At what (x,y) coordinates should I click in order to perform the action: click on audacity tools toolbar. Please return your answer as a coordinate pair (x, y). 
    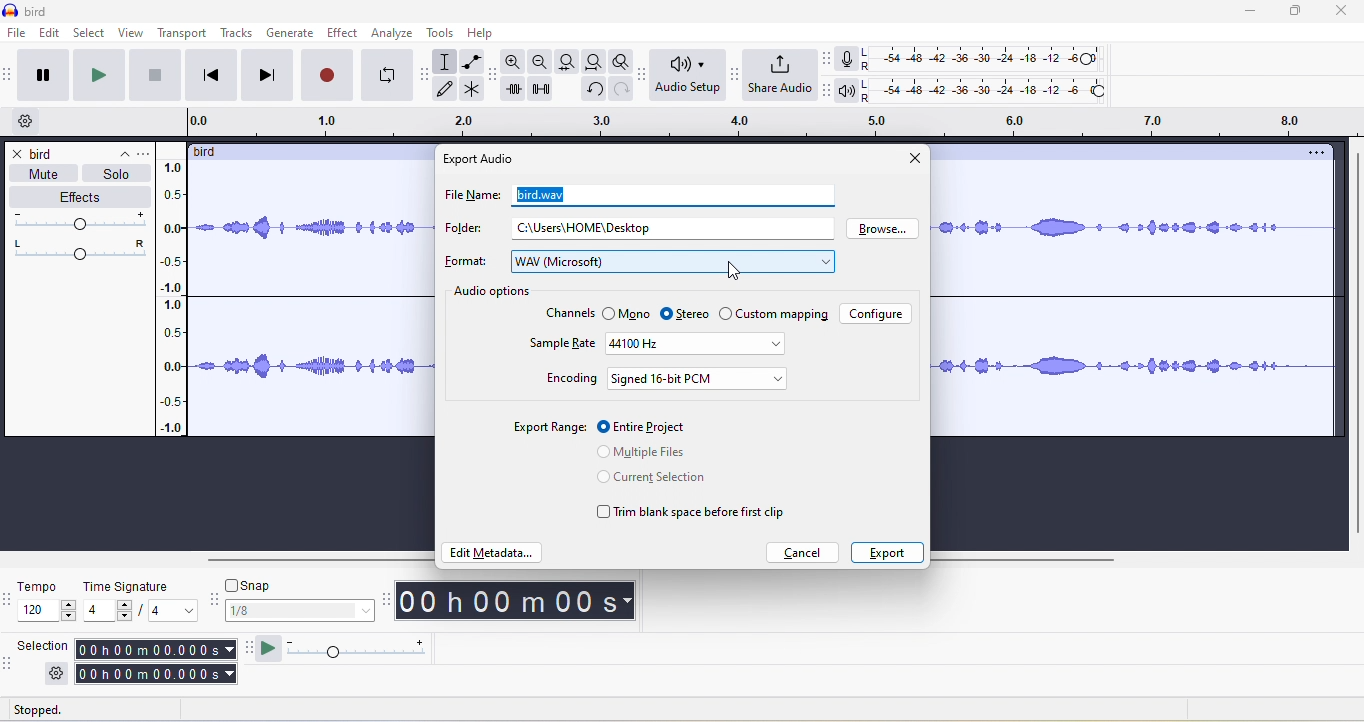
    Looking at the image, I should click on (428, 71).